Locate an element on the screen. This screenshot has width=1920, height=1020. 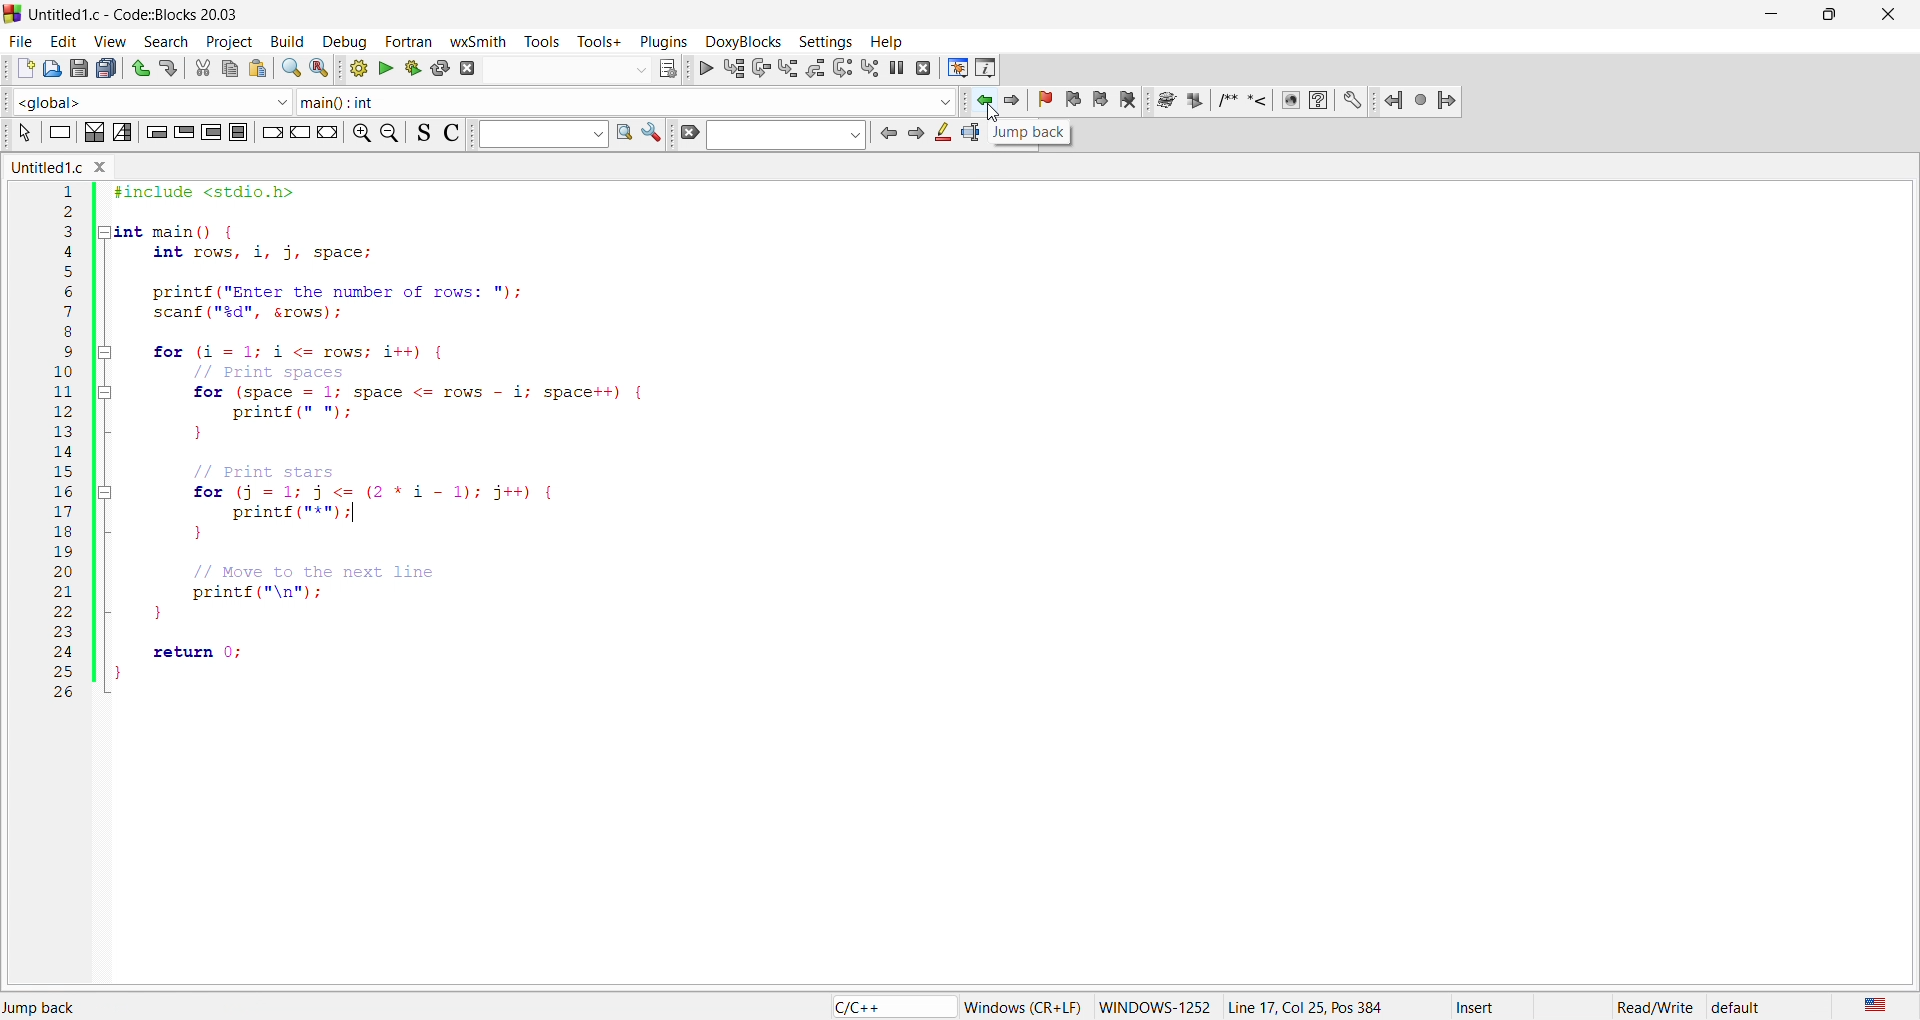
c/c++ is located at coordinates (884, 1004).